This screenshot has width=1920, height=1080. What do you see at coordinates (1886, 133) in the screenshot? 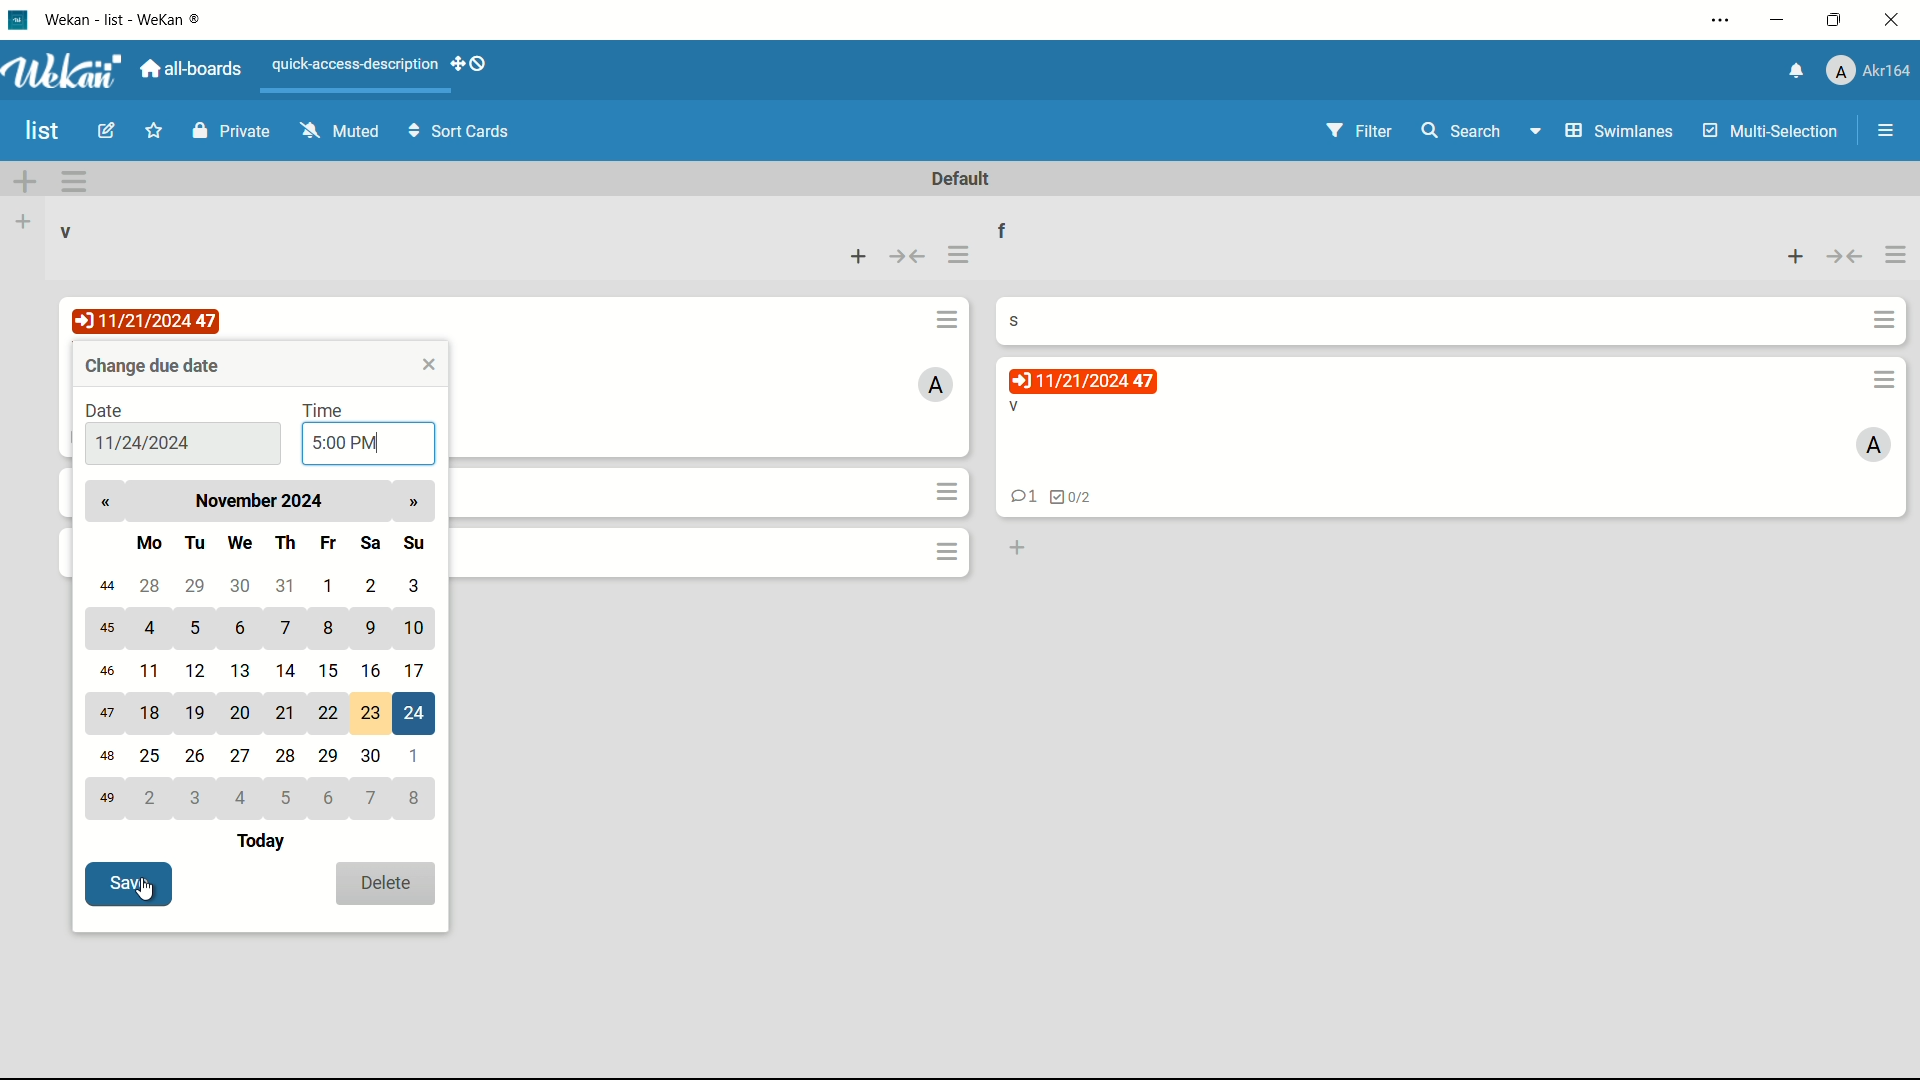
I see `open/close sidebar` at bounding box center [1886, 133].